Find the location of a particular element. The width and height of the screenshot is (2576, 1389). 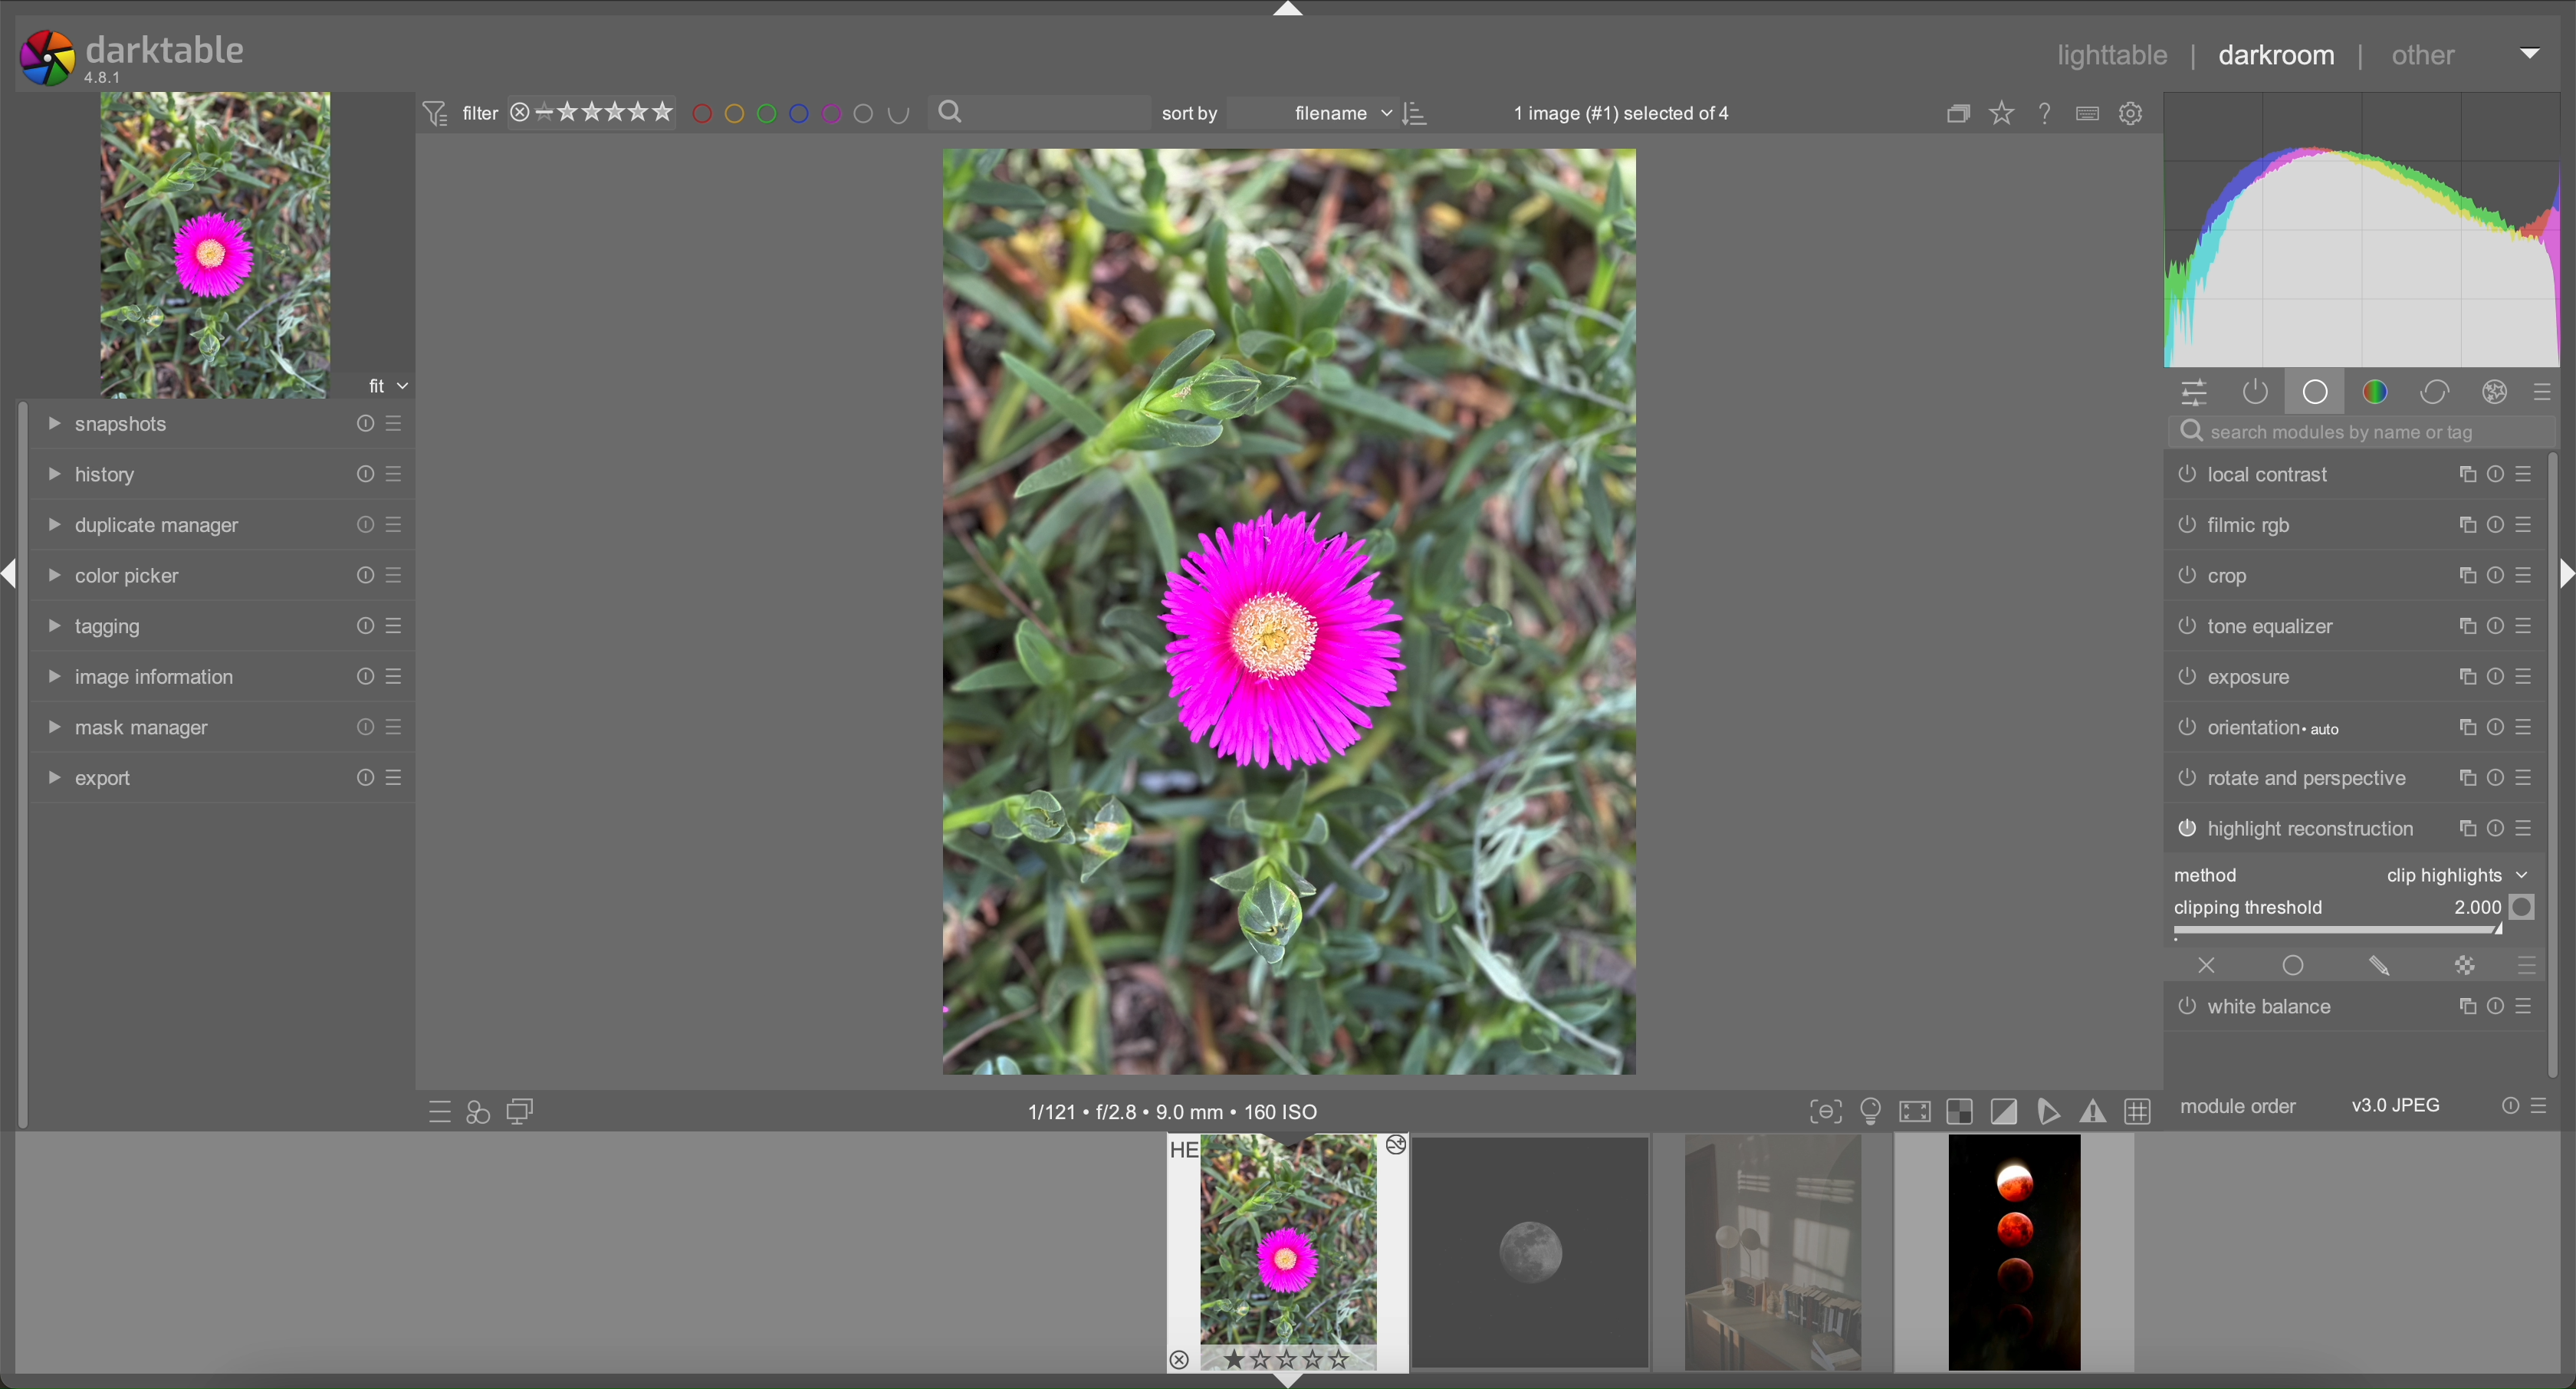

presets is located at coordinates (2528, 965).